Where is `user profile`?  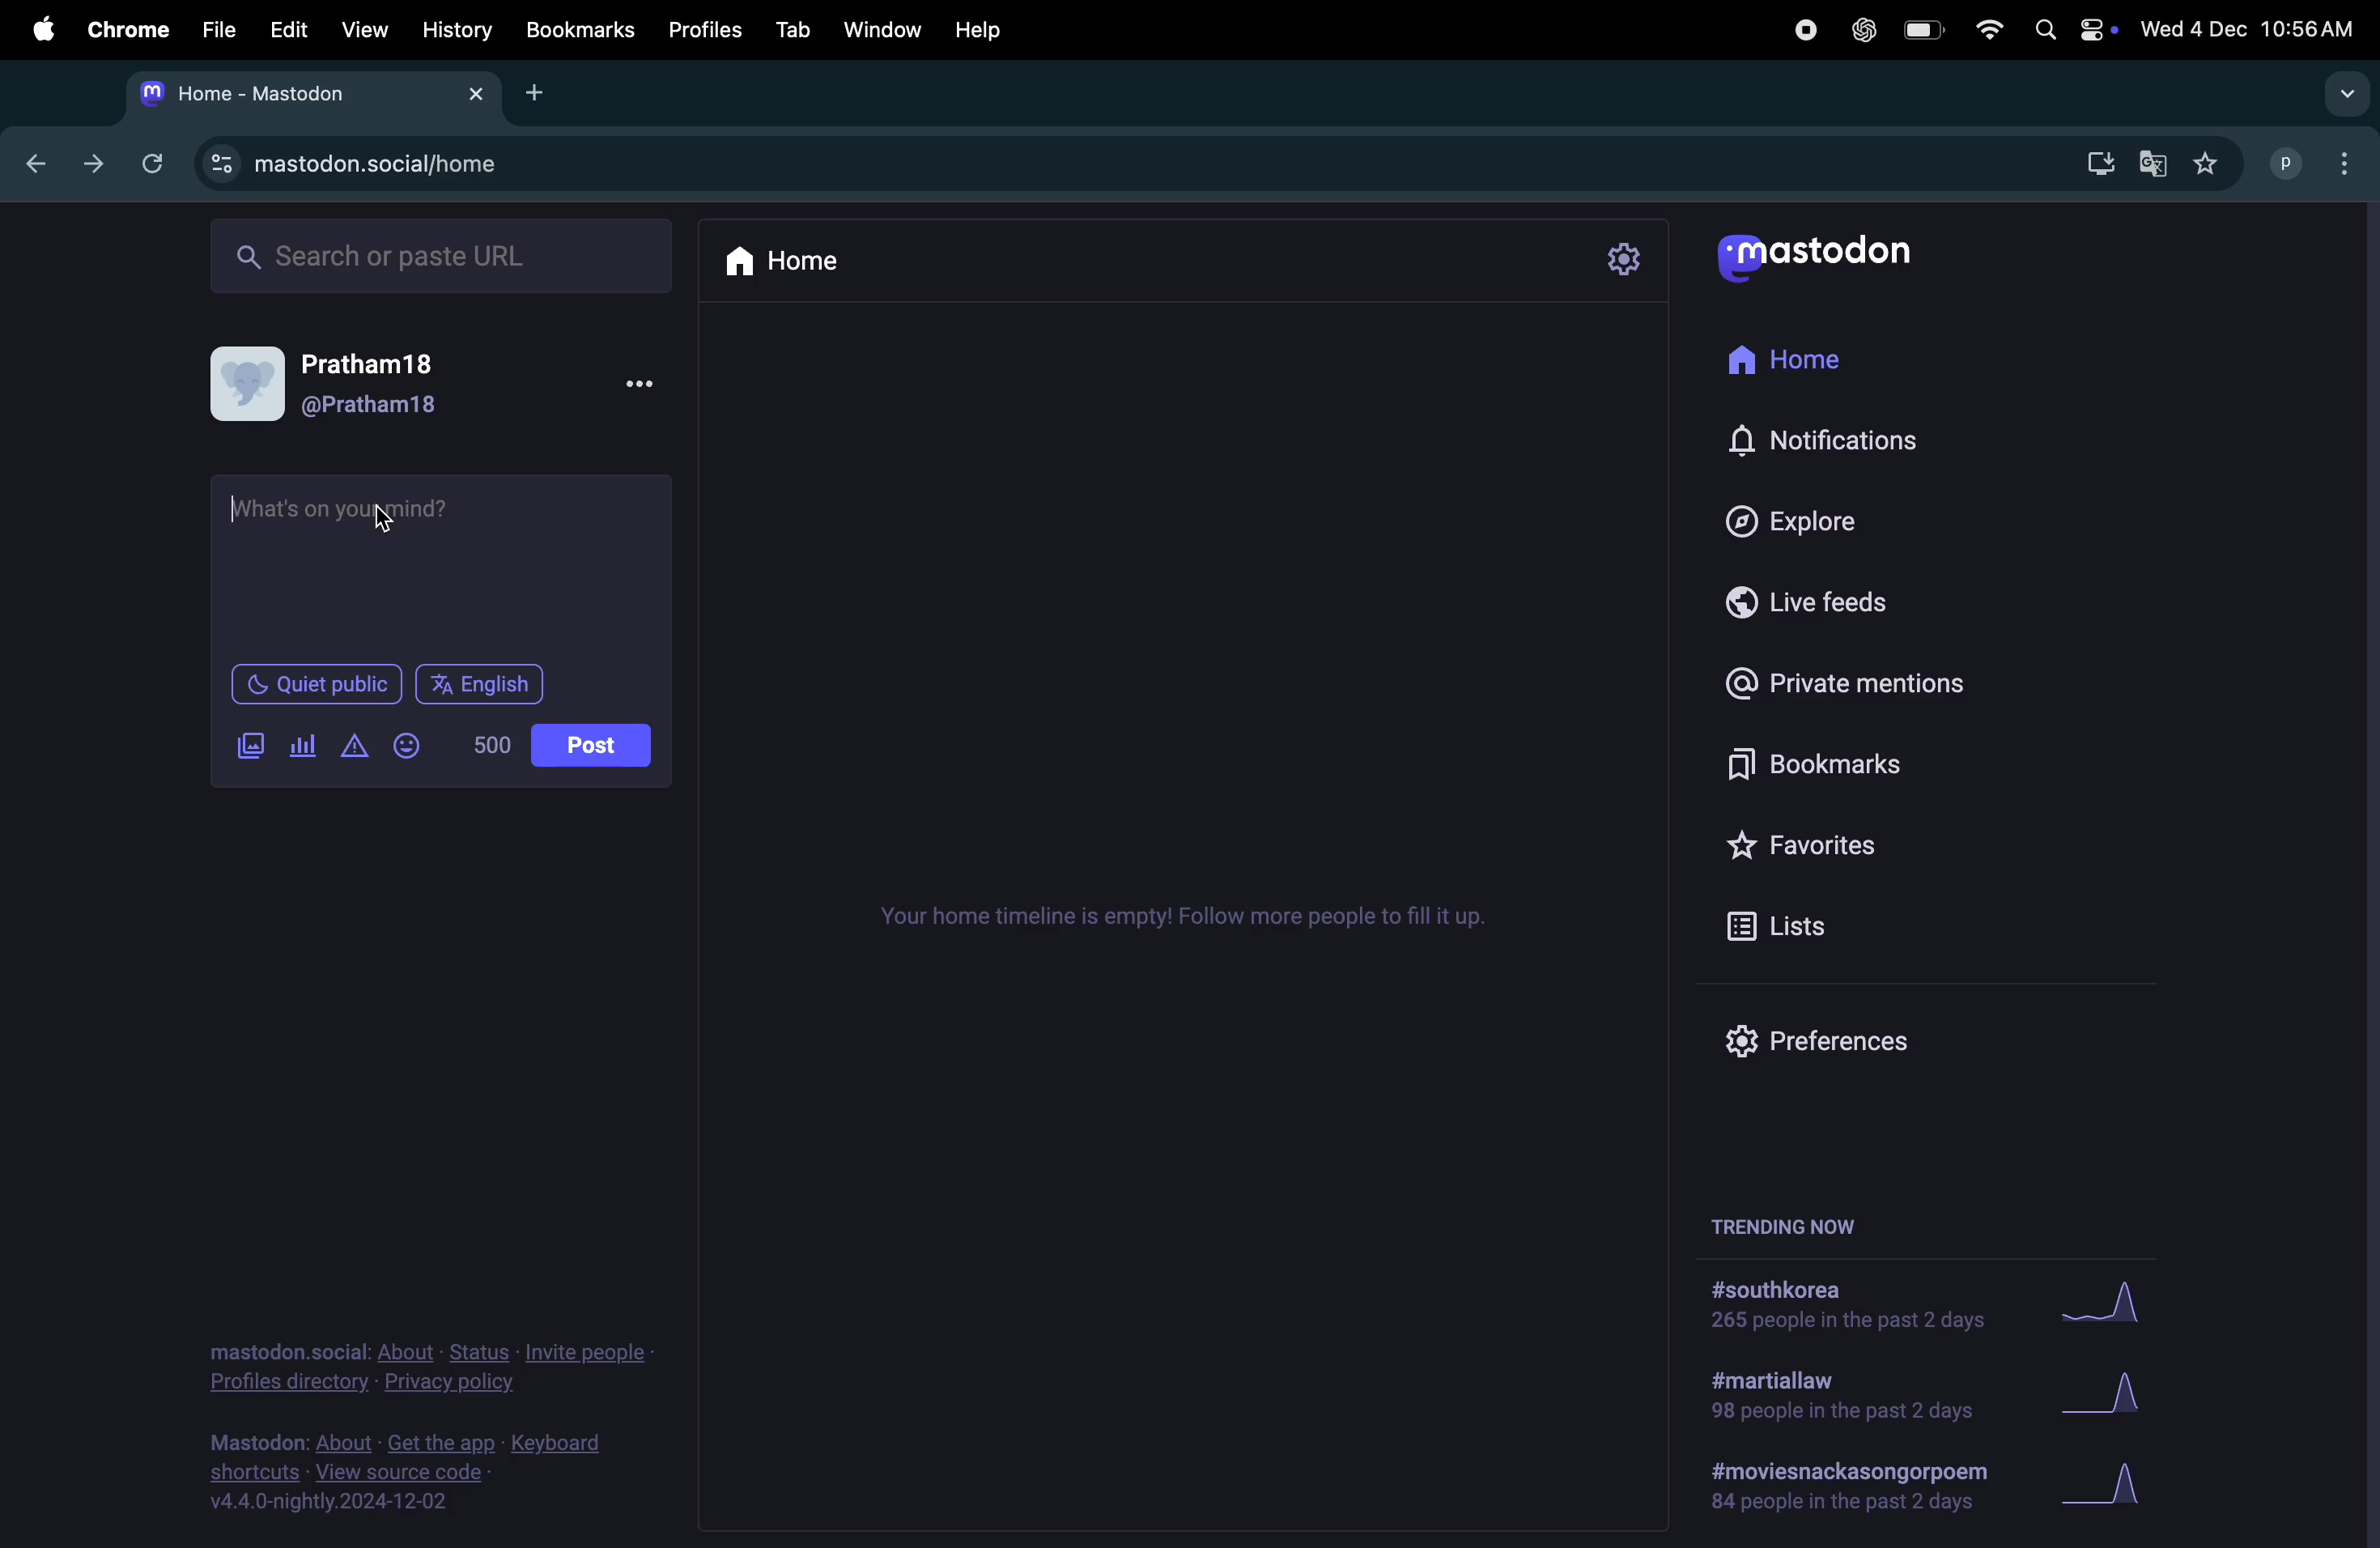 user profile is located at coordinates (2317, 159).